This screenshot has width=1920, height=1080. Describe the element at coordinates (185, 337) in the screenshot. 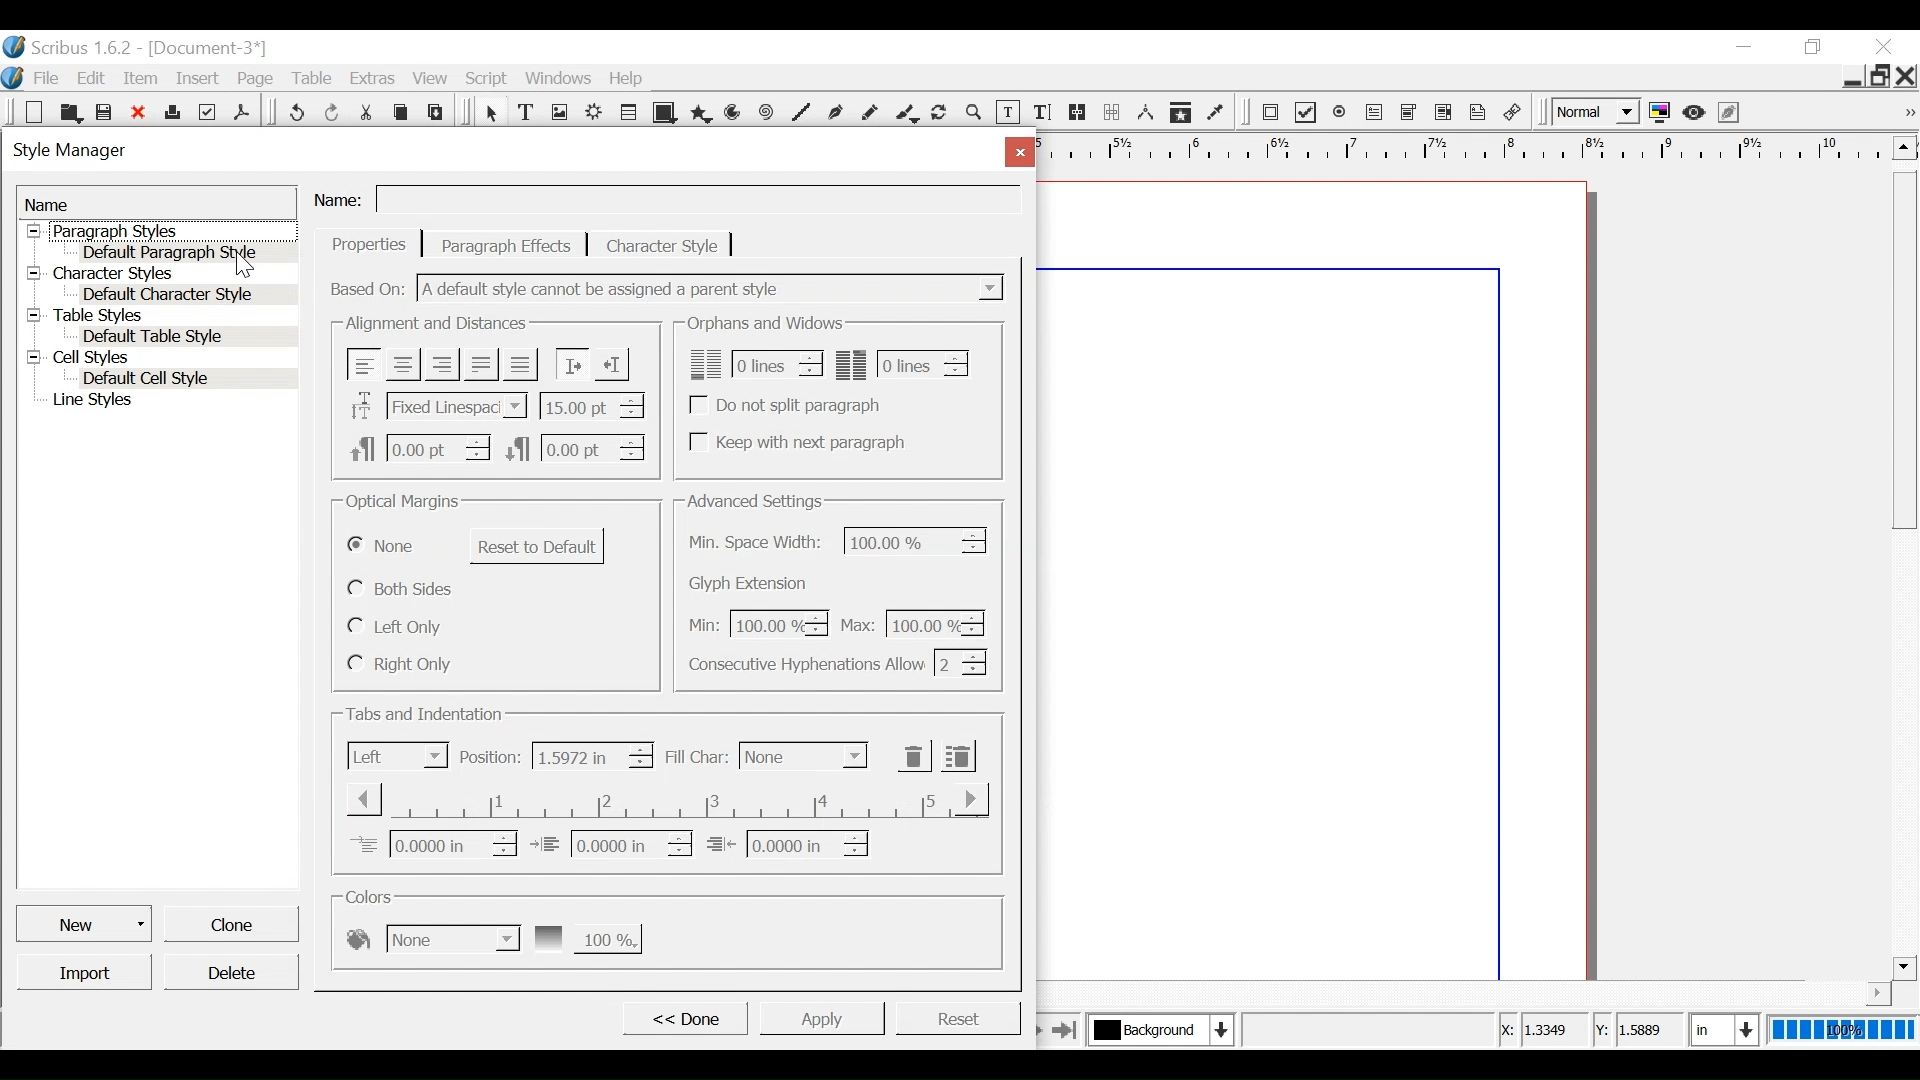

I see `Default Table Styles` at that location.